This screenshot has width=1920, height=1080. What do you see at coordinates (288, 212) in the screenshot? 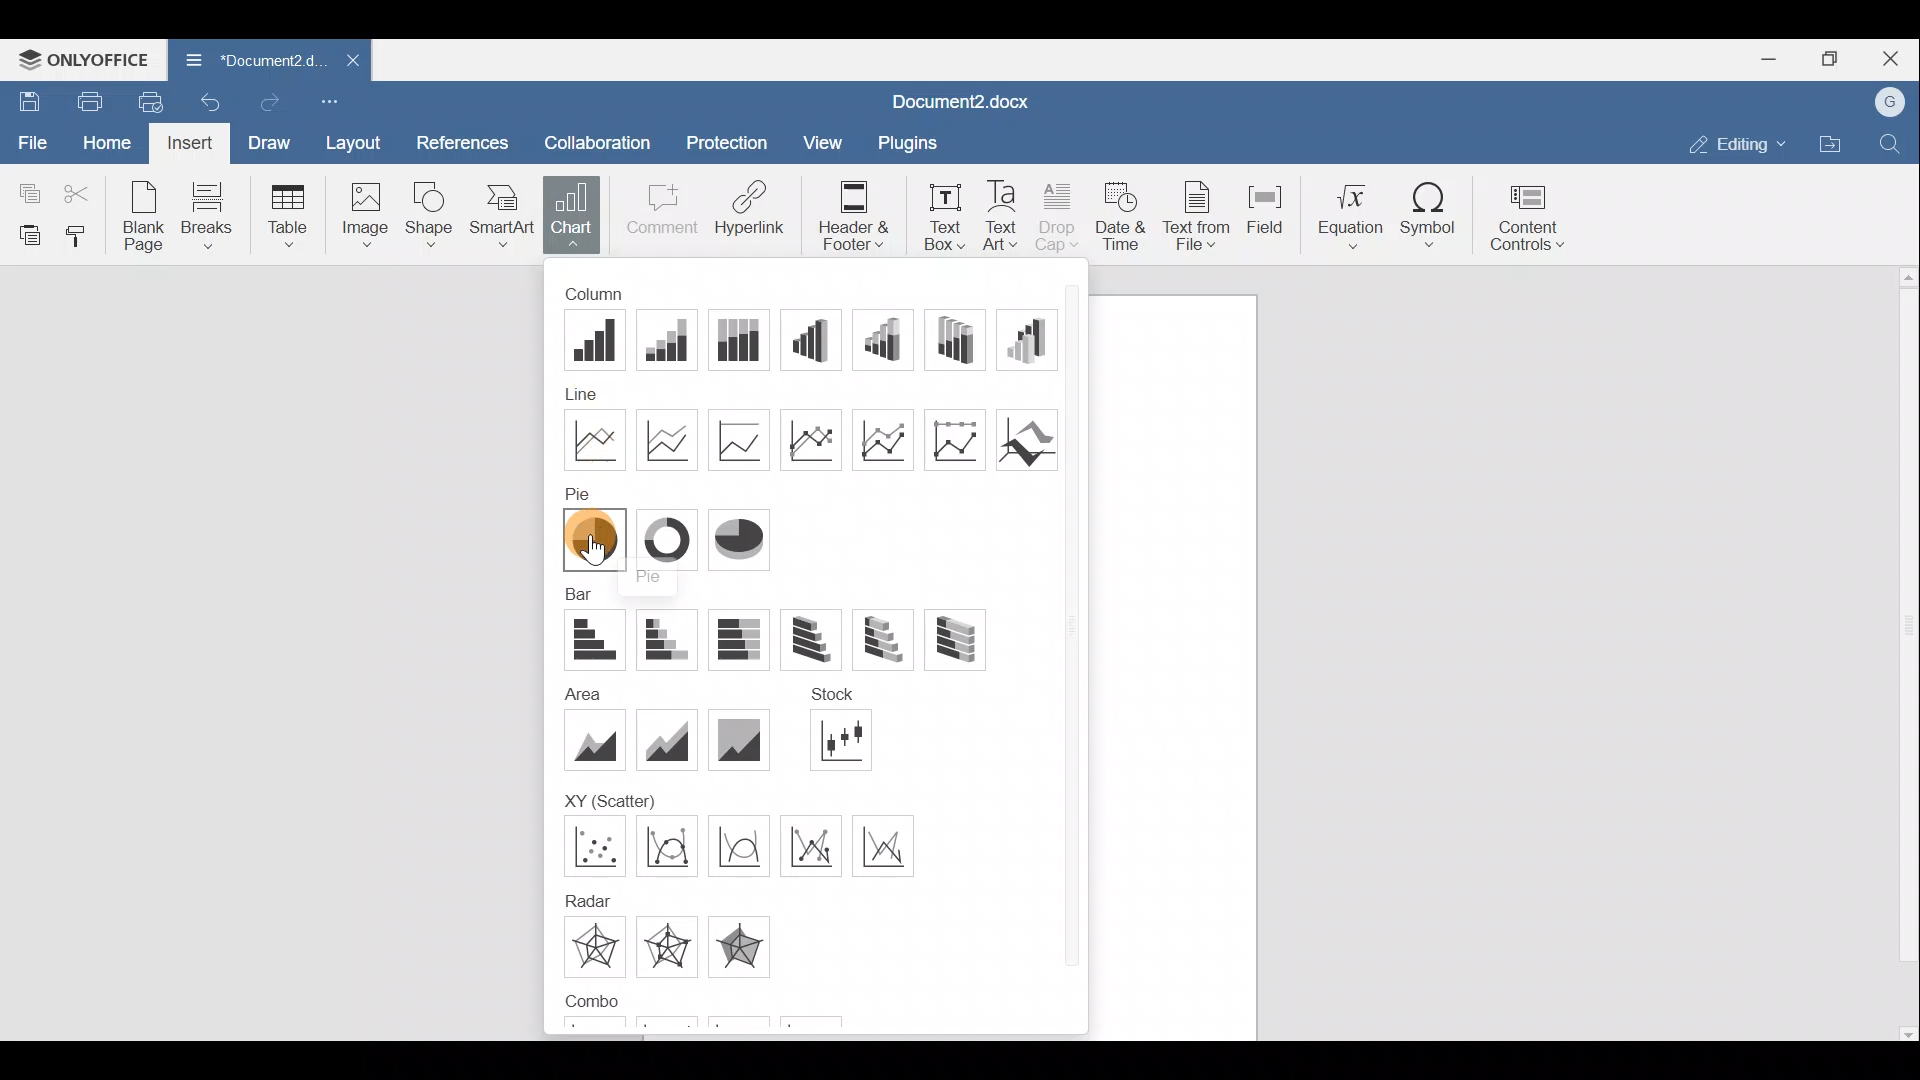
I see `Table` at bounding box center [288, 212].